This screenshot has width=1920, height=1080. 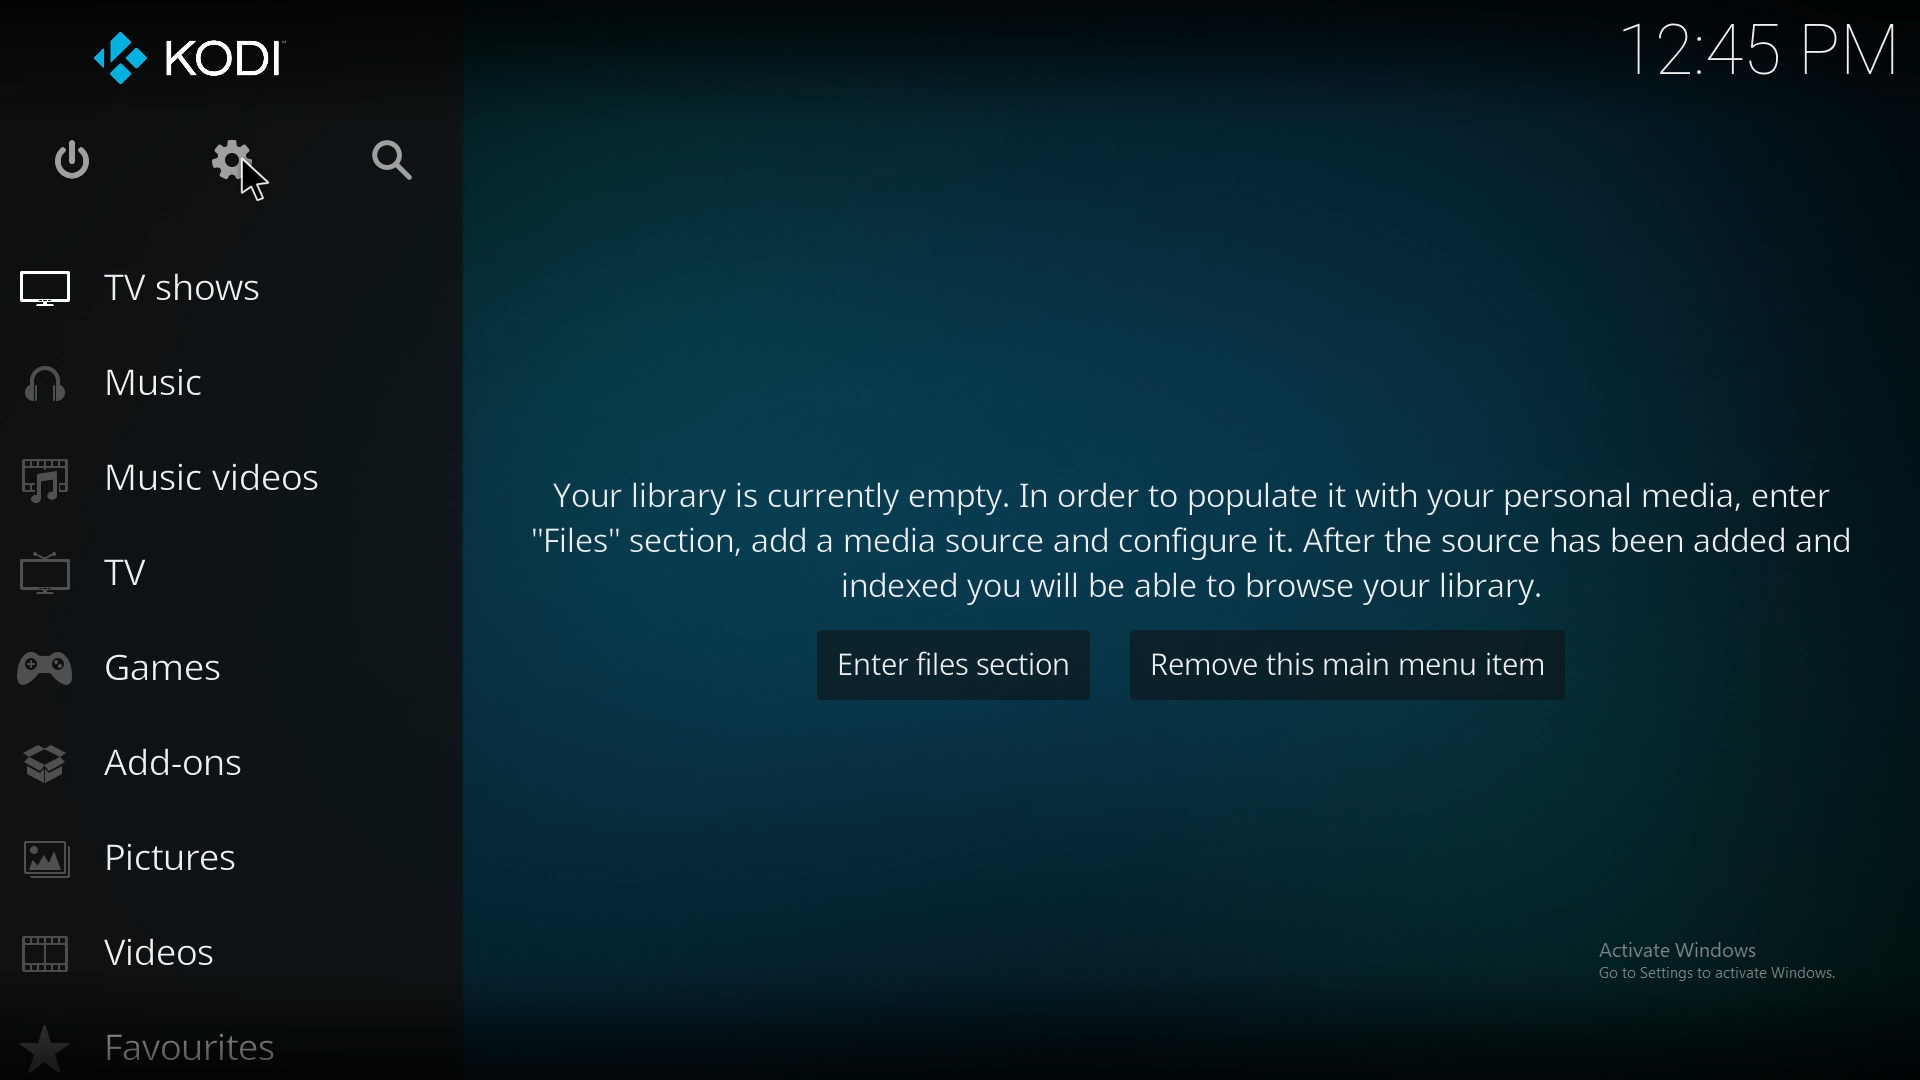 I want to click on enter files section, so click(x=952, y=664).